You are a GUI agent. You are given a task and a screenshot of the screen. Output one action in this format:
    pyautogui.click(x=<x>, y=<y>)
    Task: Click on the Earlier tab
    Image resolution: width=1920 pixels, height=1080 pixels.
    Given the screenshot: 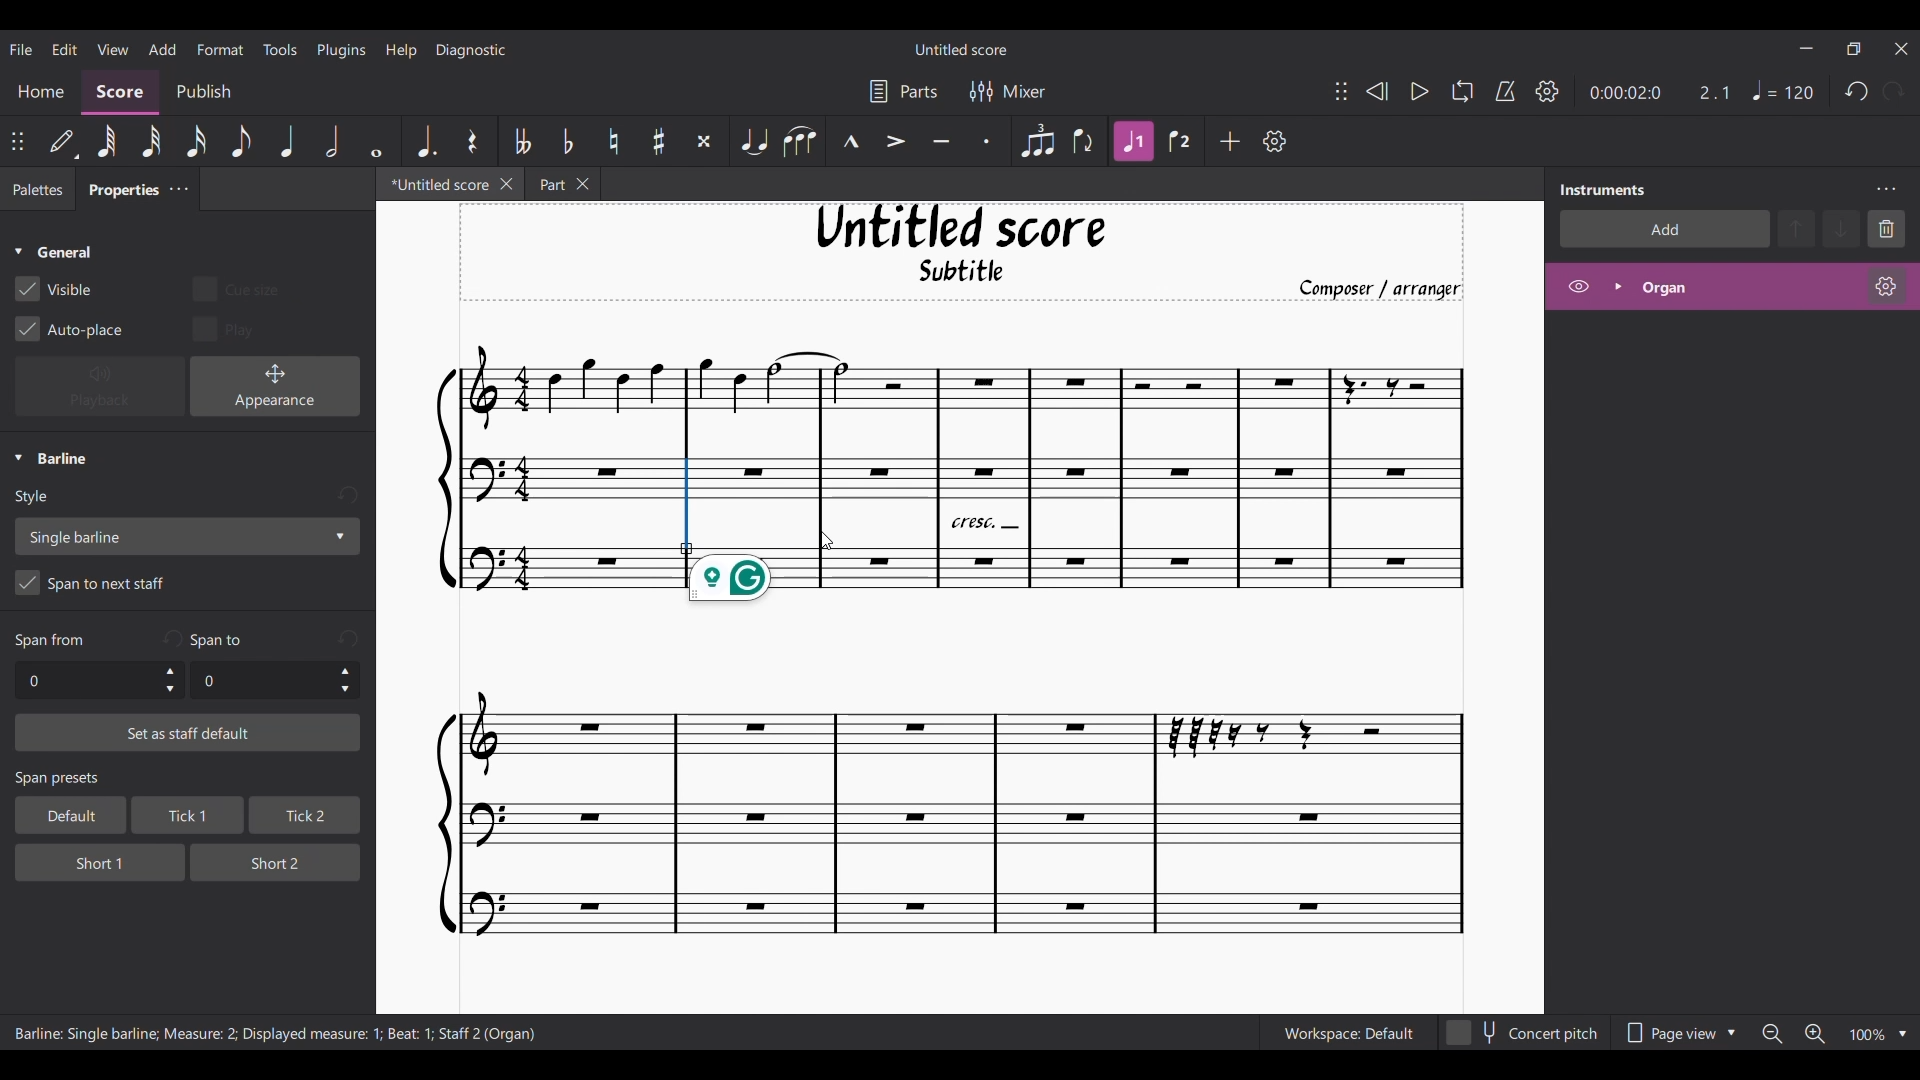 What is the action you would take?
    pyautogui.click(x=562, y=184)
    